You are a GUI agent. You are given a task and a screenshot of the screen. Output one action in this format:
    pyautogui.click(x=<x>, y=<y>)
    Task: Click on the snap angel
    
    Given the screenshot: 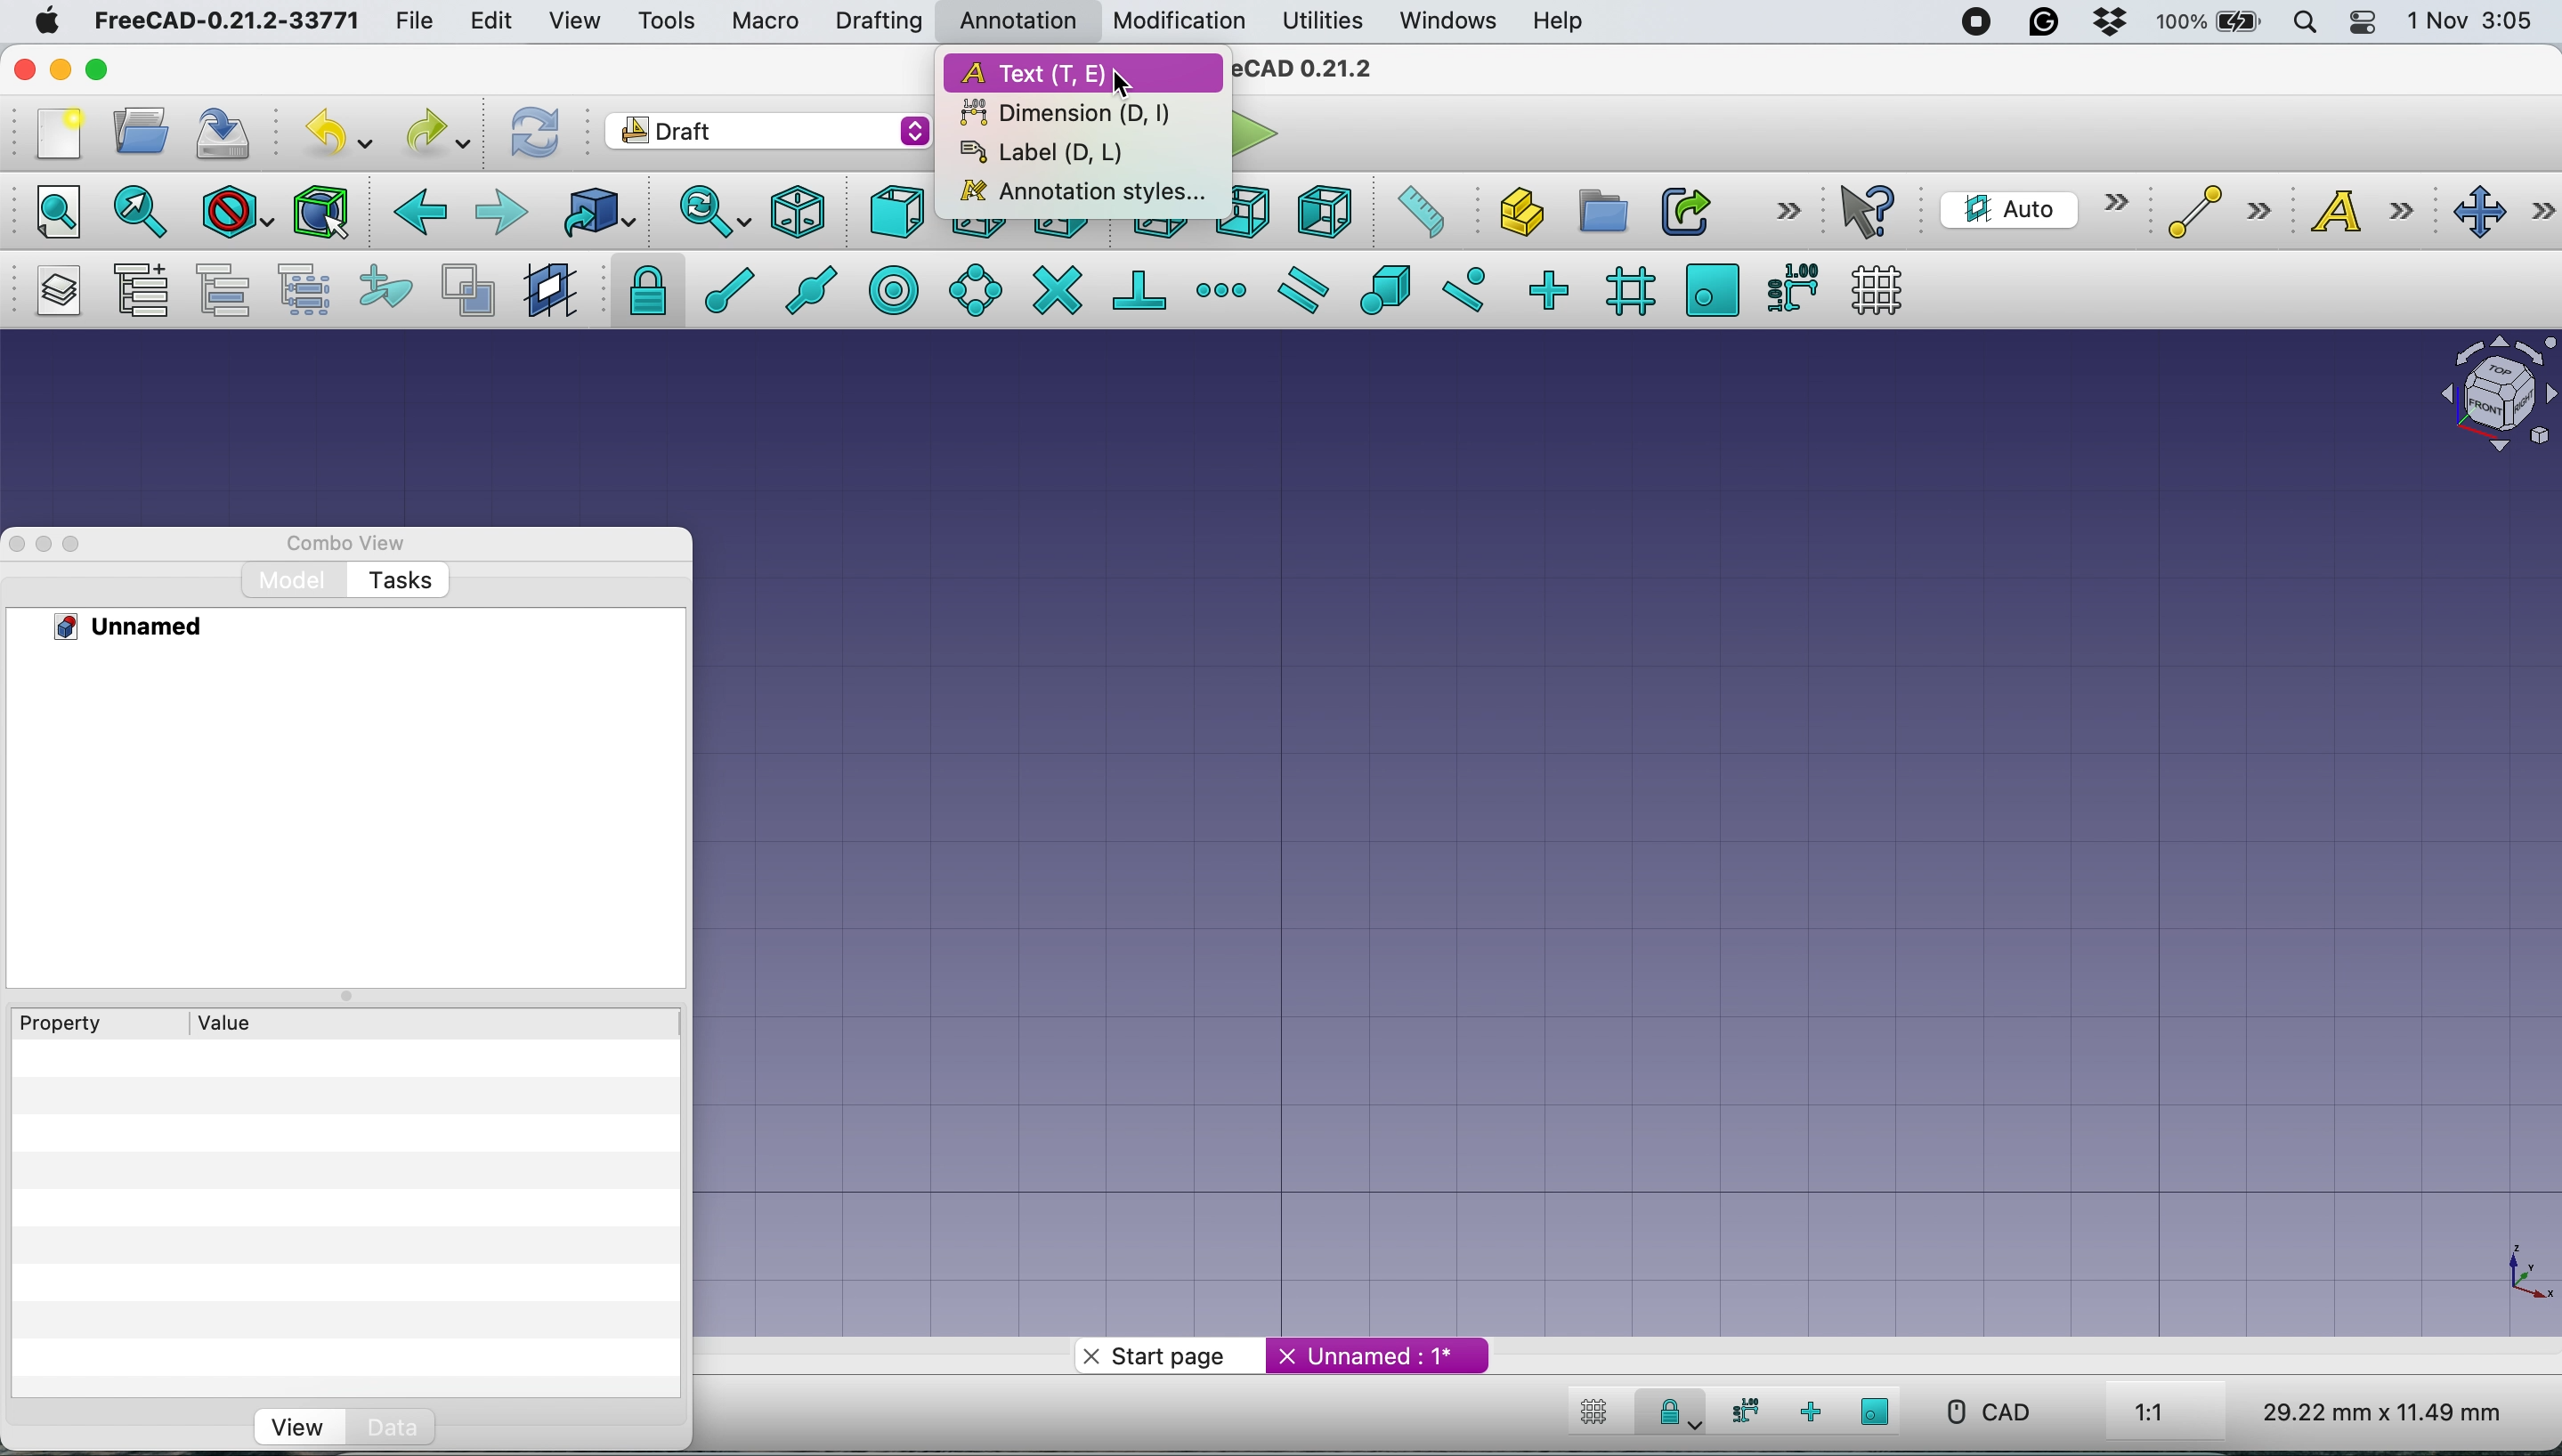 What is the action you would take?
    pyautogui.click(x=973, y=286)
    